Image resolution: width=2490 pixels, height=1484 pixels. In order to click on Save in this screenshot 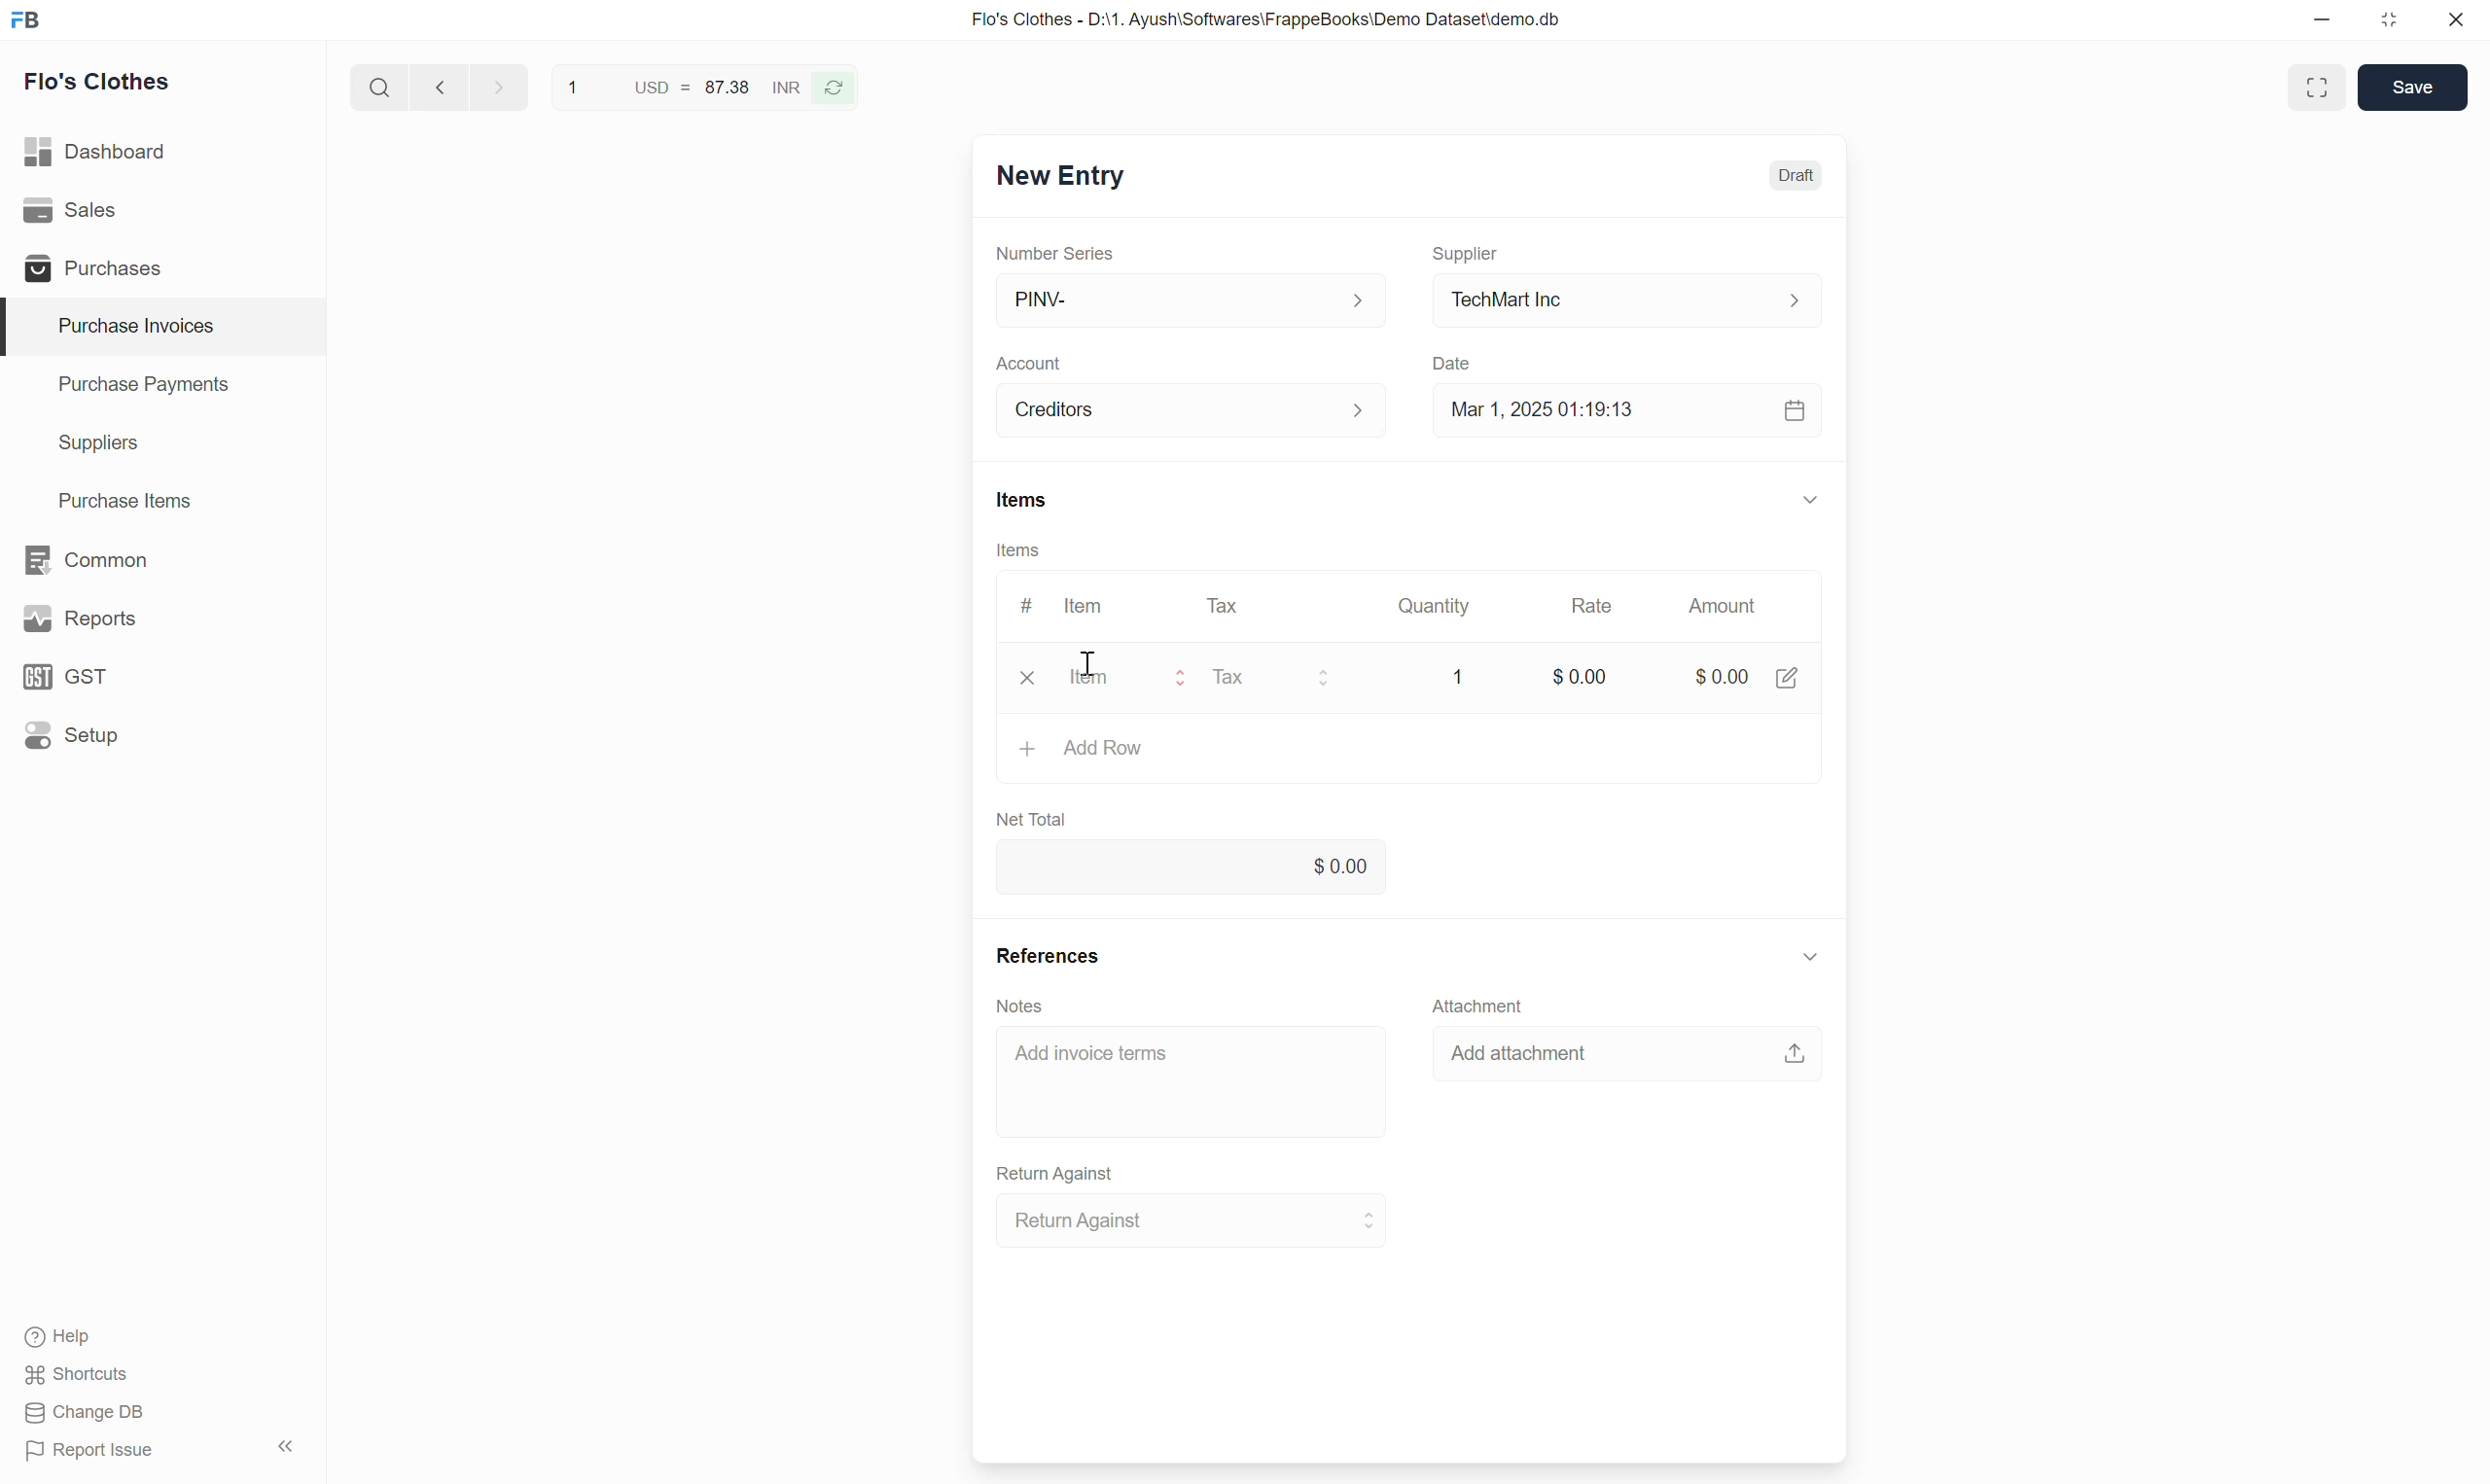, I will do `click(2411, 86)`.